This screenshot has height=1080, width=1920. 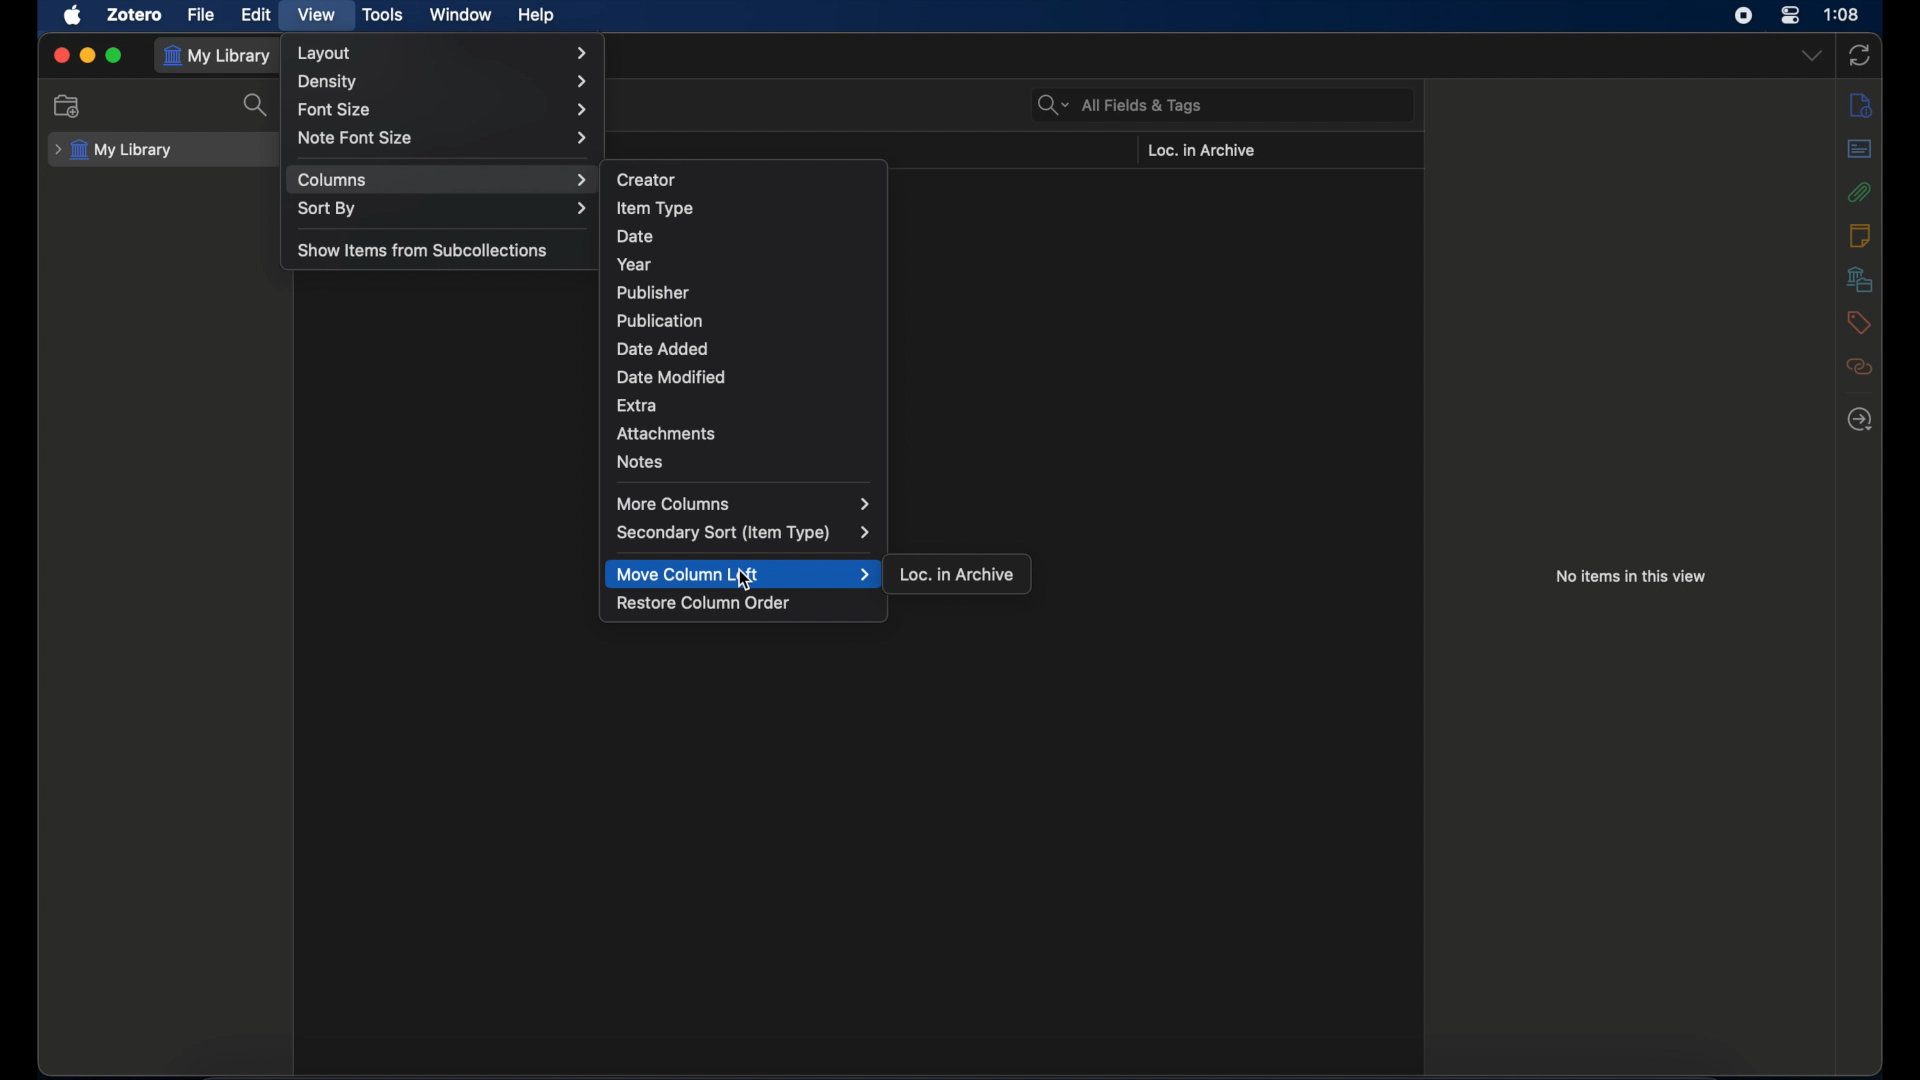 What do you see at coordinates (672, 377) in the screenshot?
I see `date modified` at bounding box center [672, 377].